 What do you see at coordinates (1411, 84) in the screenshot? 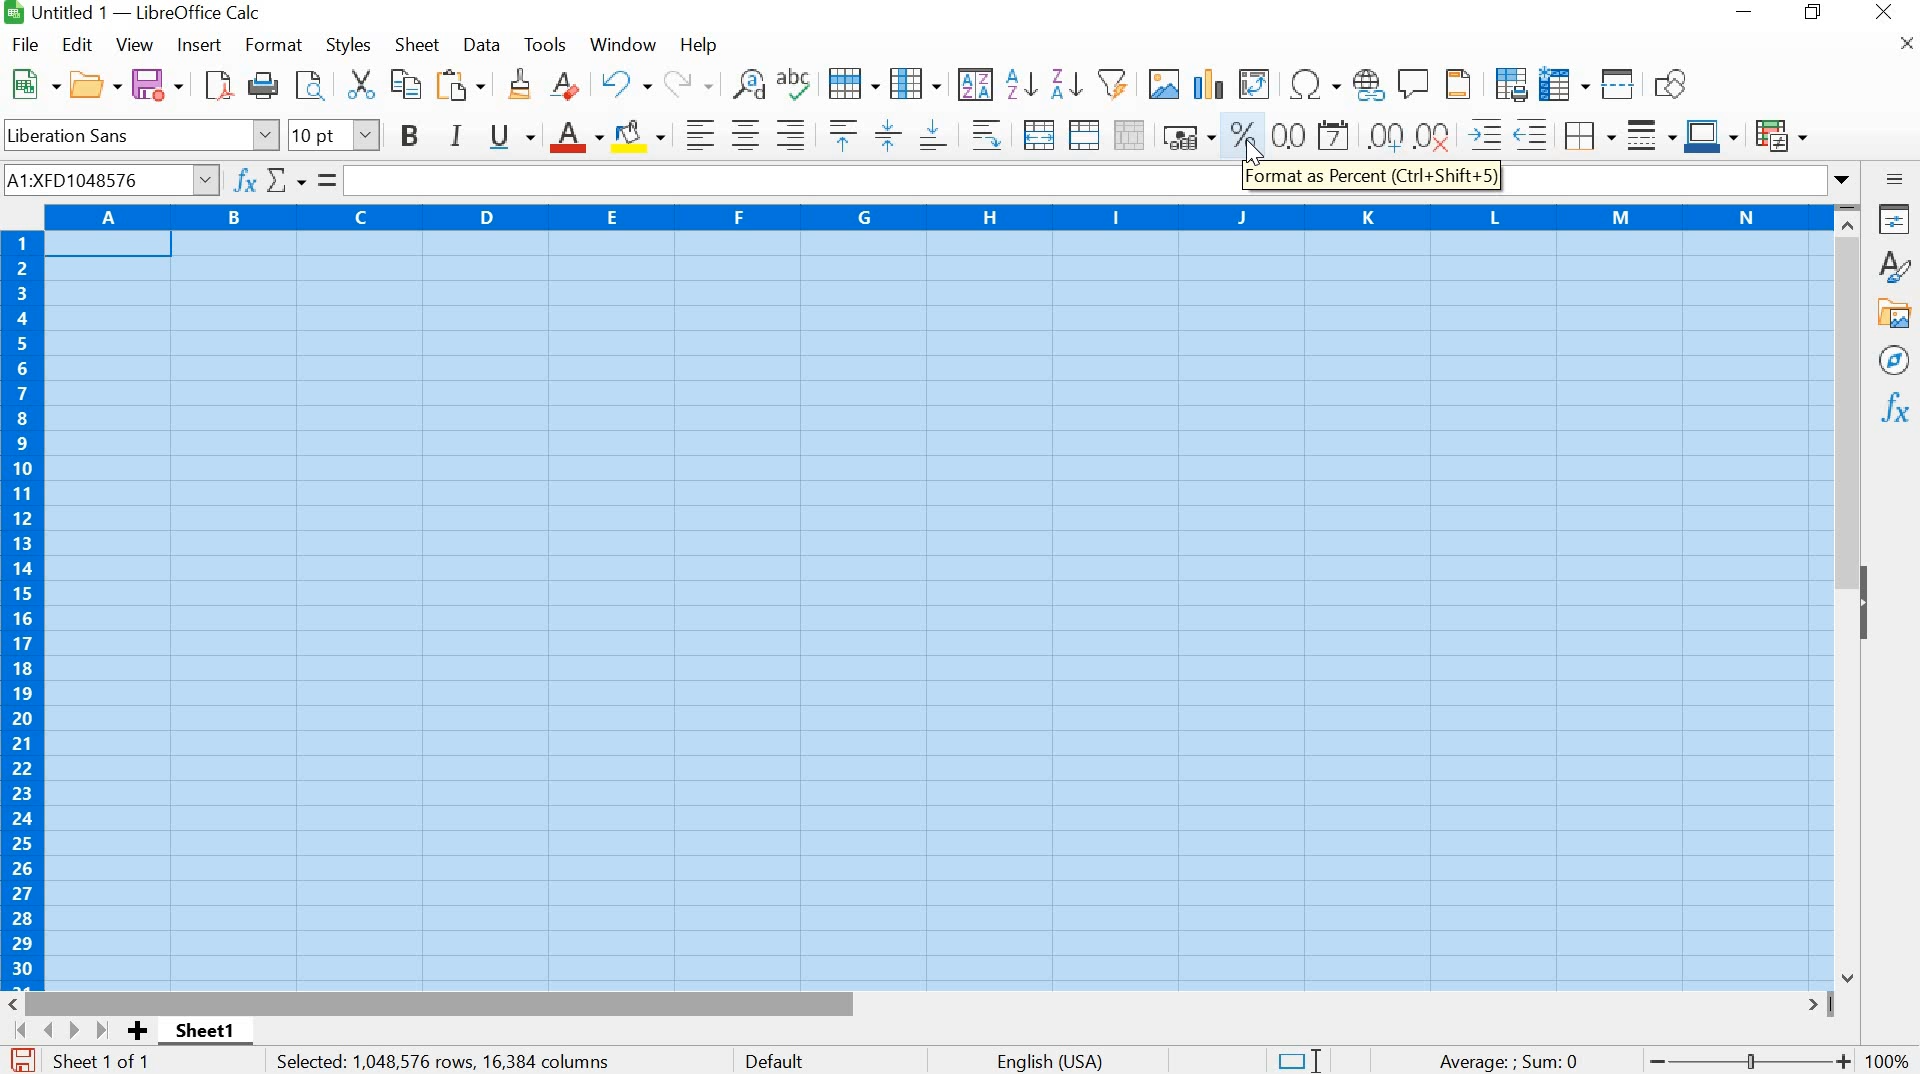
I see `Insert comment` at bounding box center [1411, 84].